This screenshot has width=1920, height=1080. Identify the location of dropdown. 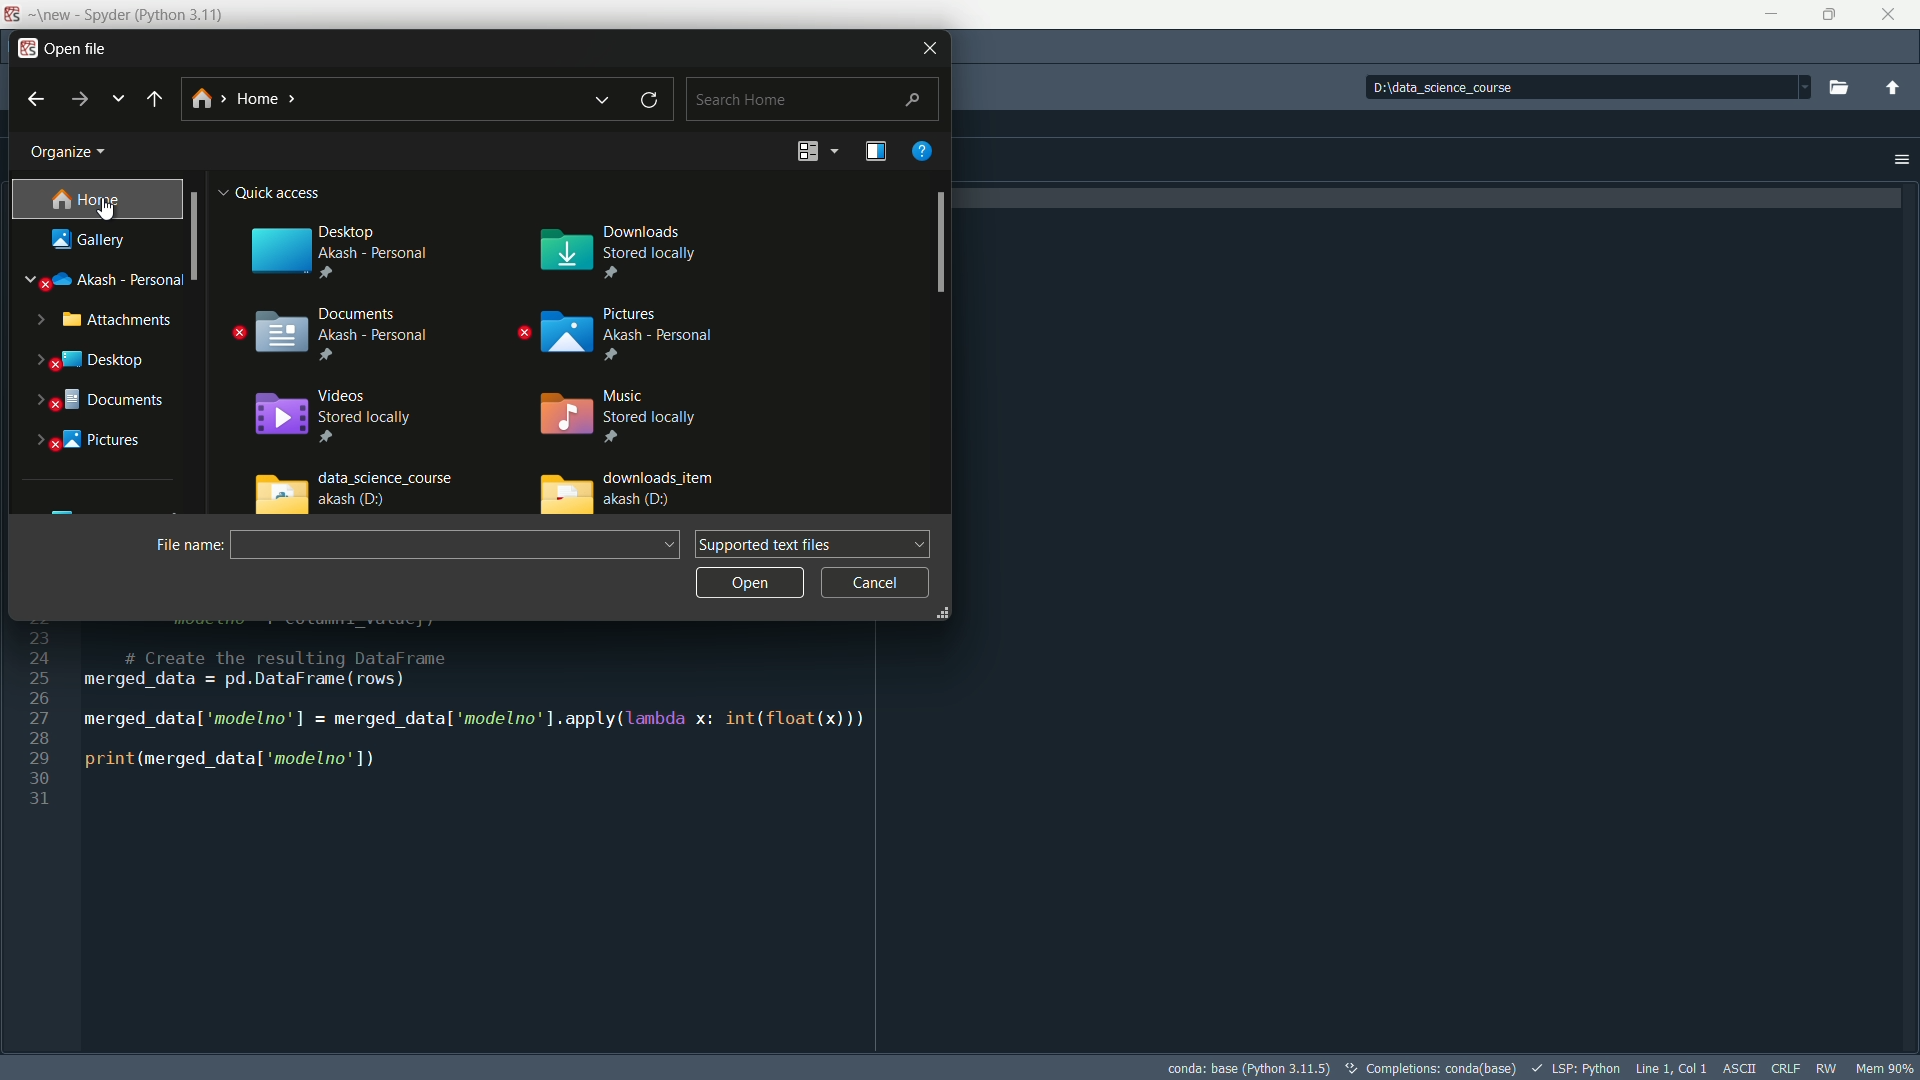
(673, 545).